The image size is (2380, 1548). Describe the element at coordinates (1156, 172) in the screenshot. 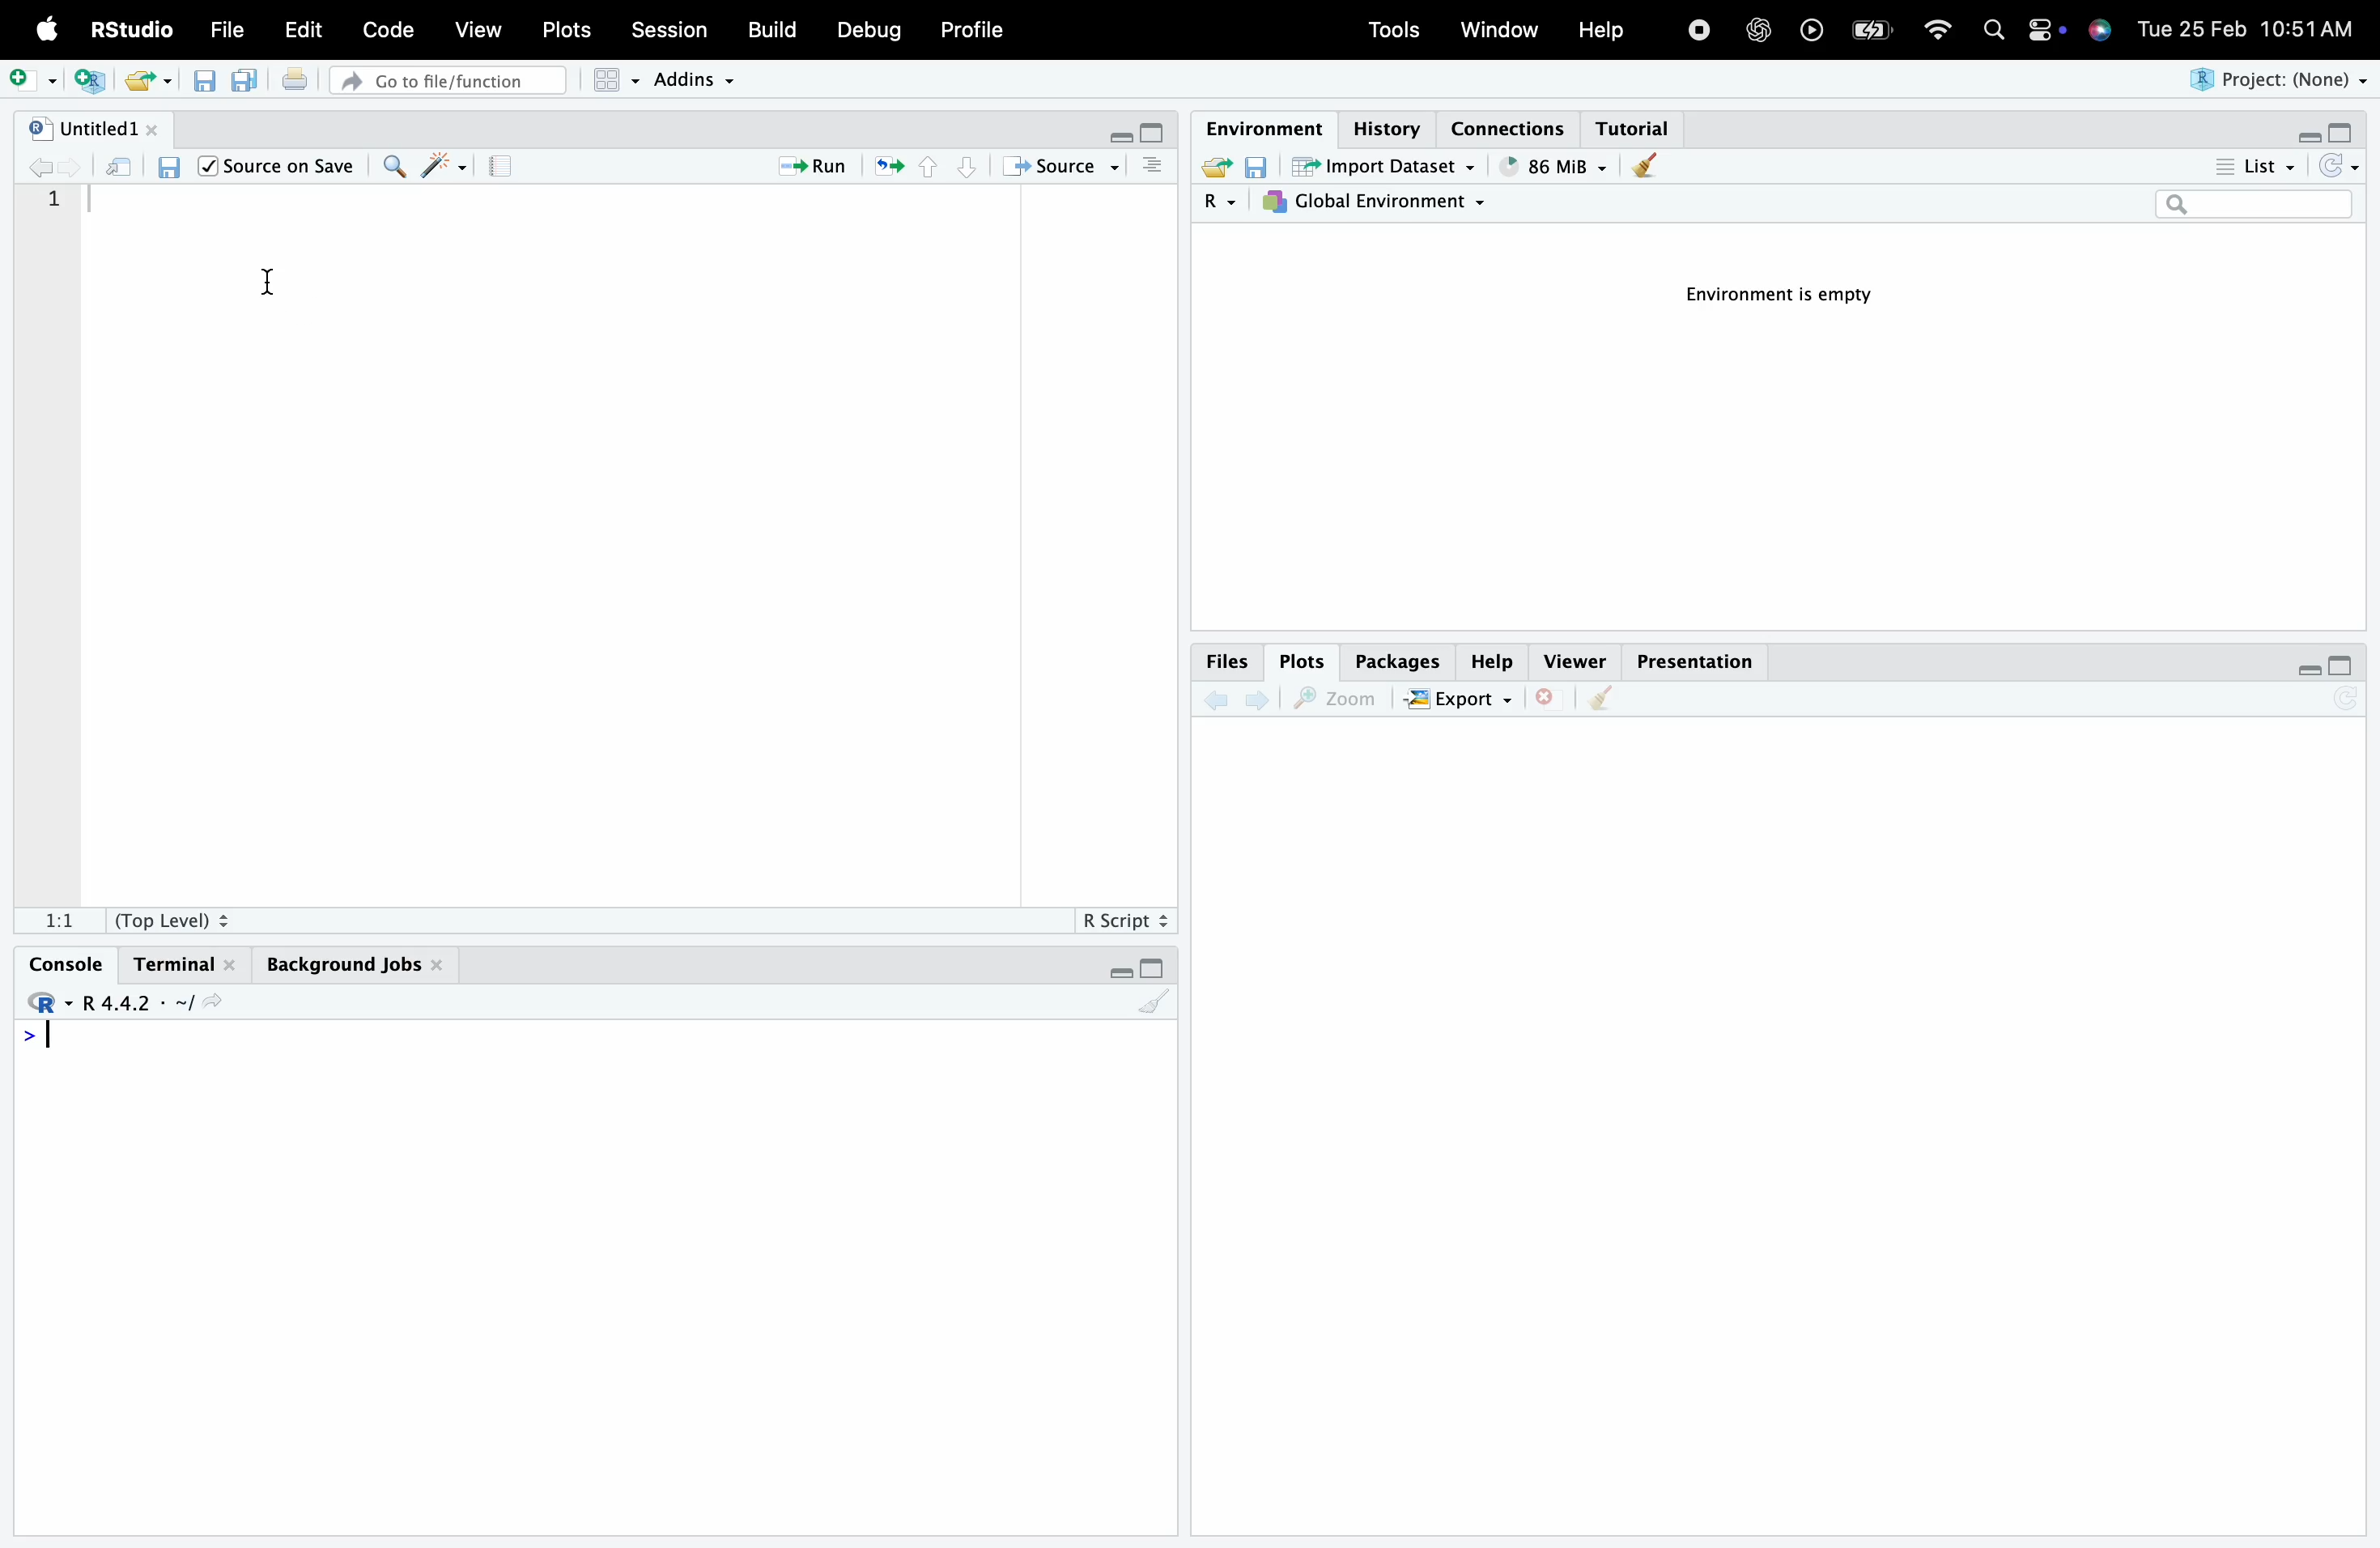

I see `more` at that location.